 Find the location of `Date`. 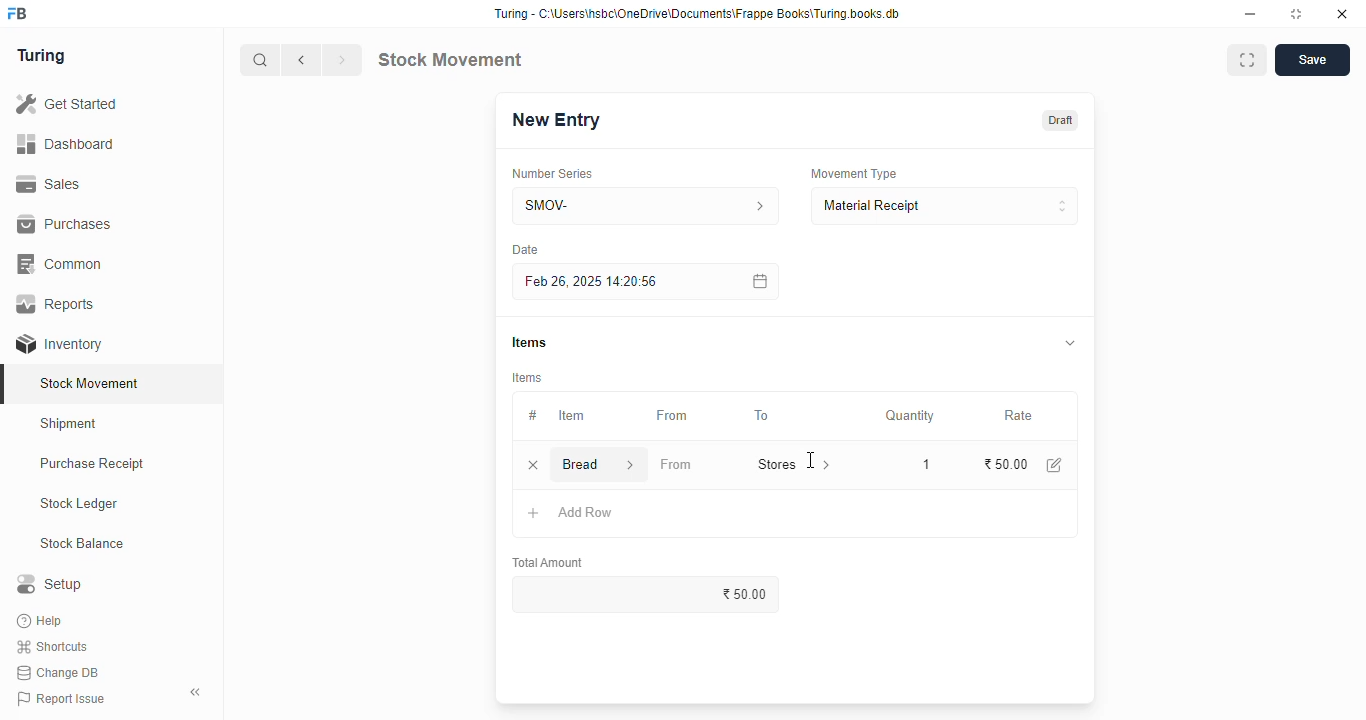

Date is located at coordinates (525, 249).